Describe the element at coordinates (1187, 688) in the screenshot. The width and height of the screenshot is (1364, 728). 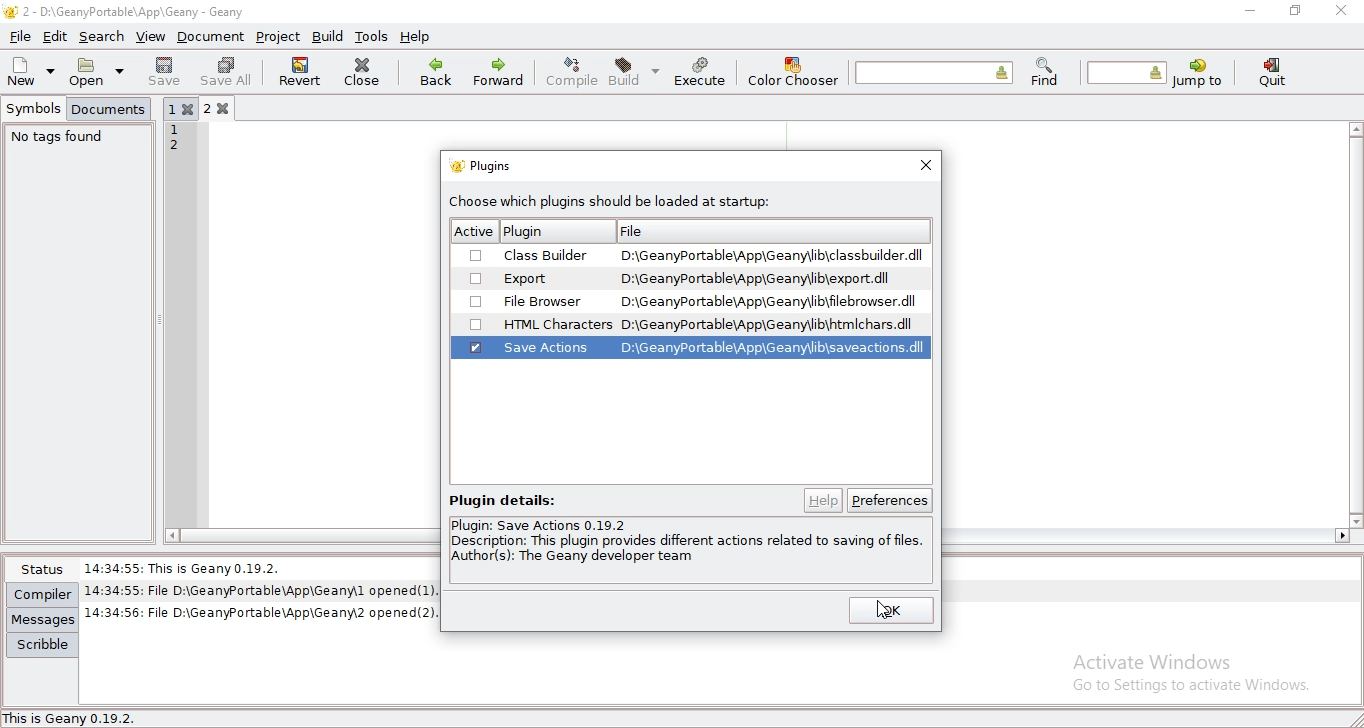
I see `go to settings to activate windows` at that location.